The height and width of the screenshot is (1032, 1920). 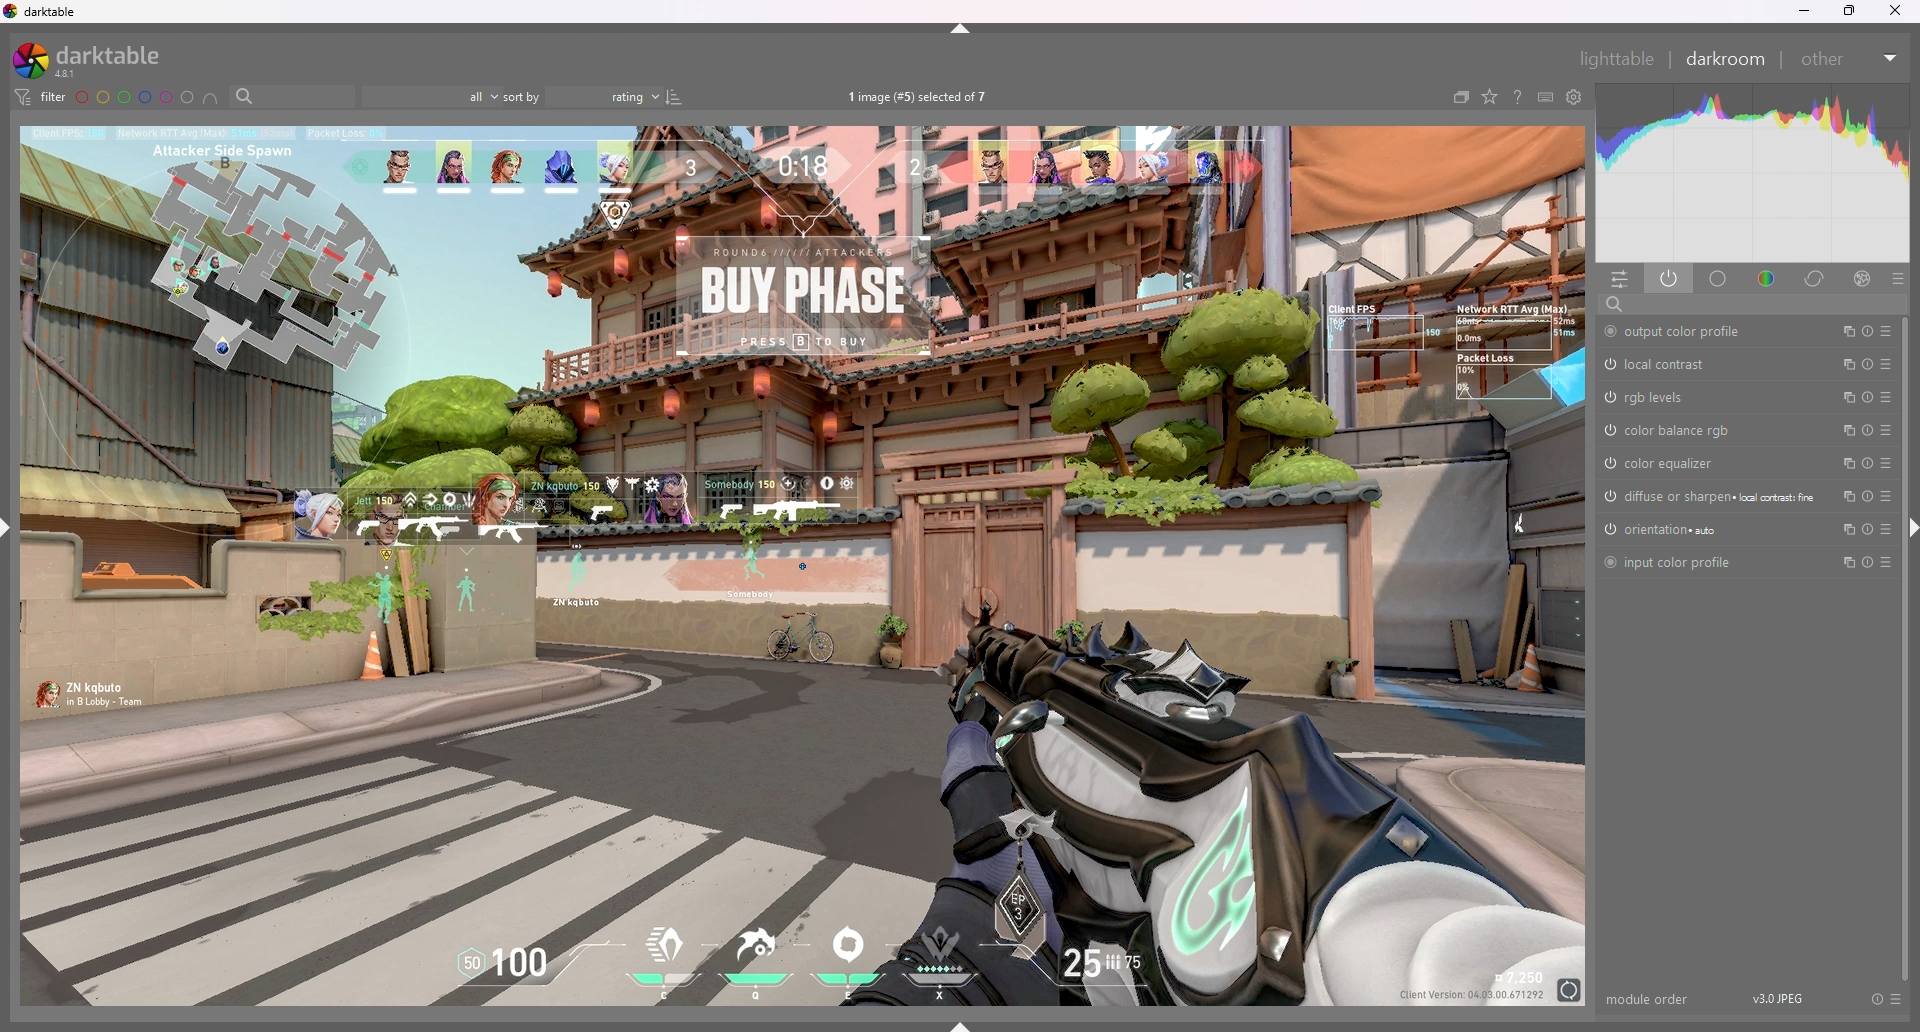 What do you see at coordinates (1867, 529) in the screenshot?
I see `reset` at bounding box center [1867, 529].